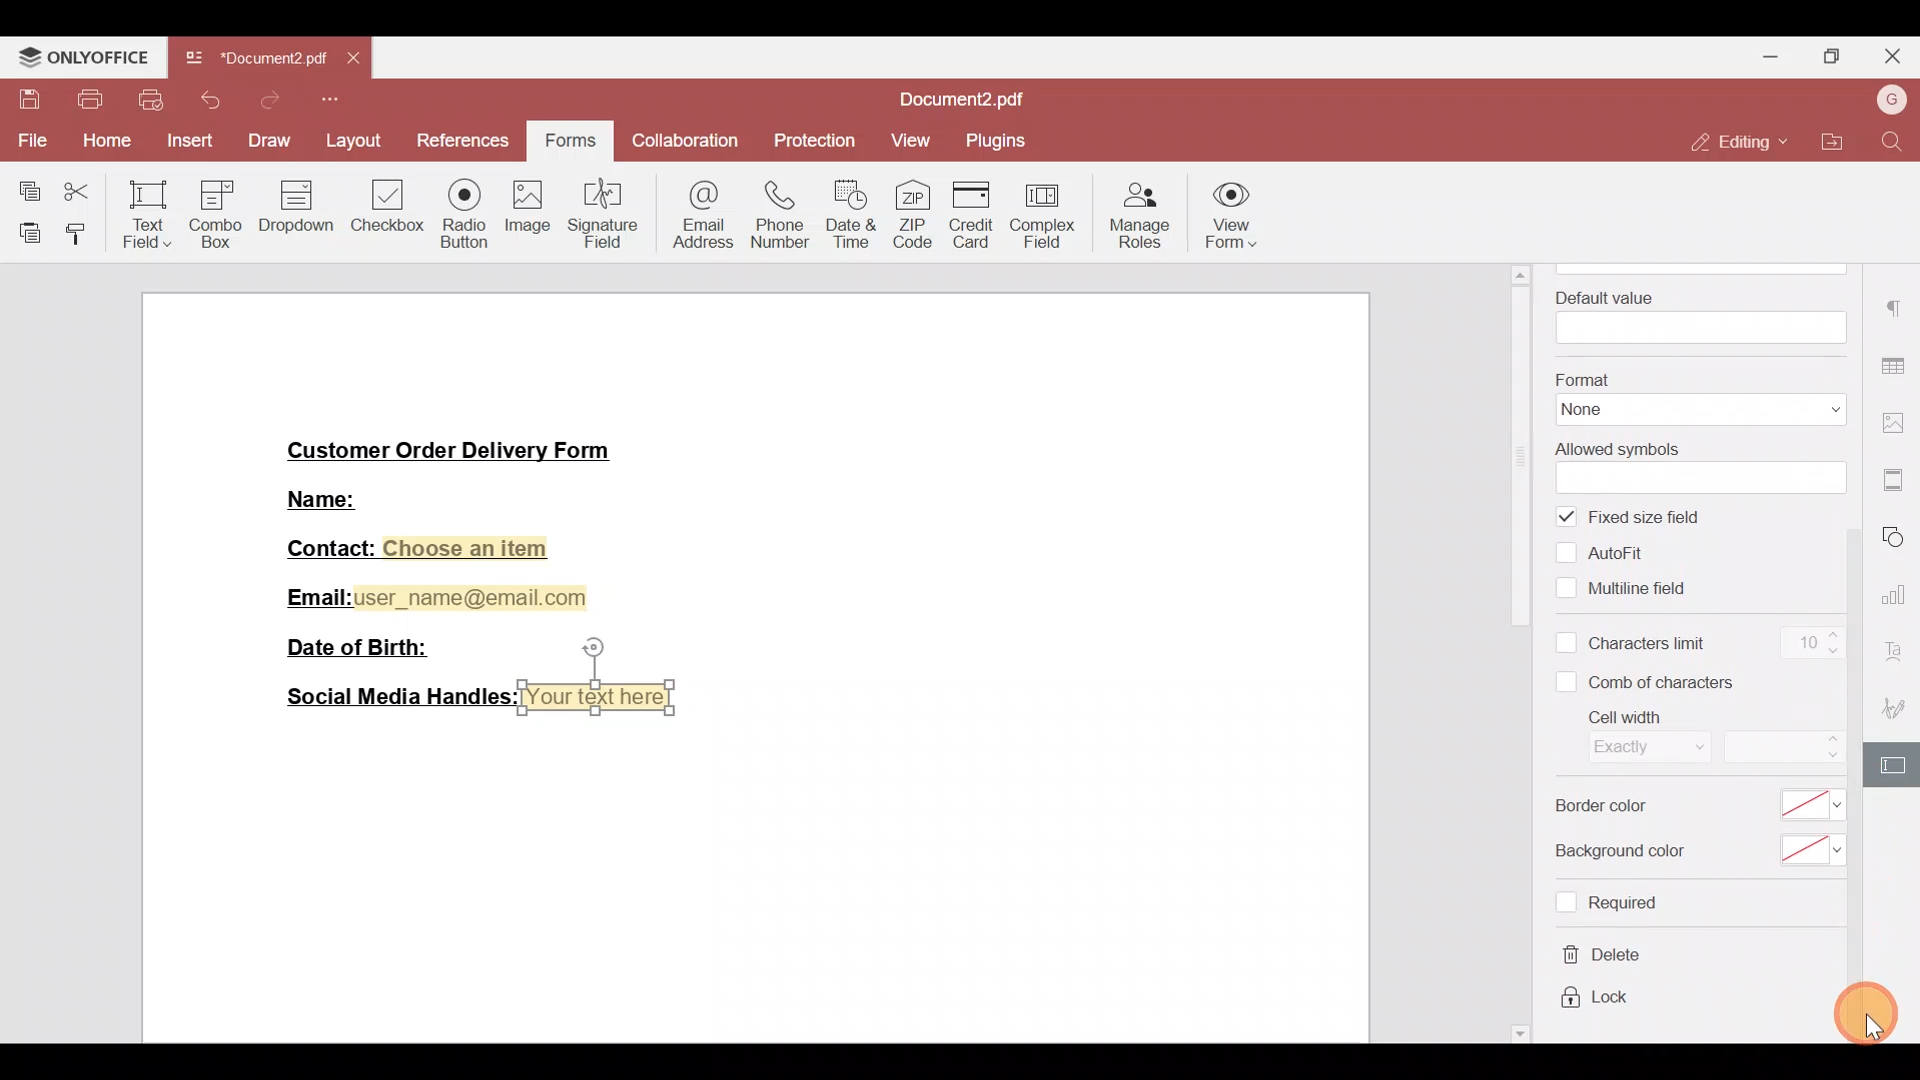 This screenshot has width=1920, height=1080. What do you see at coordinates (1692, 852) in the screenshot?
I see `Background color` at bounding box center [1692, 852].